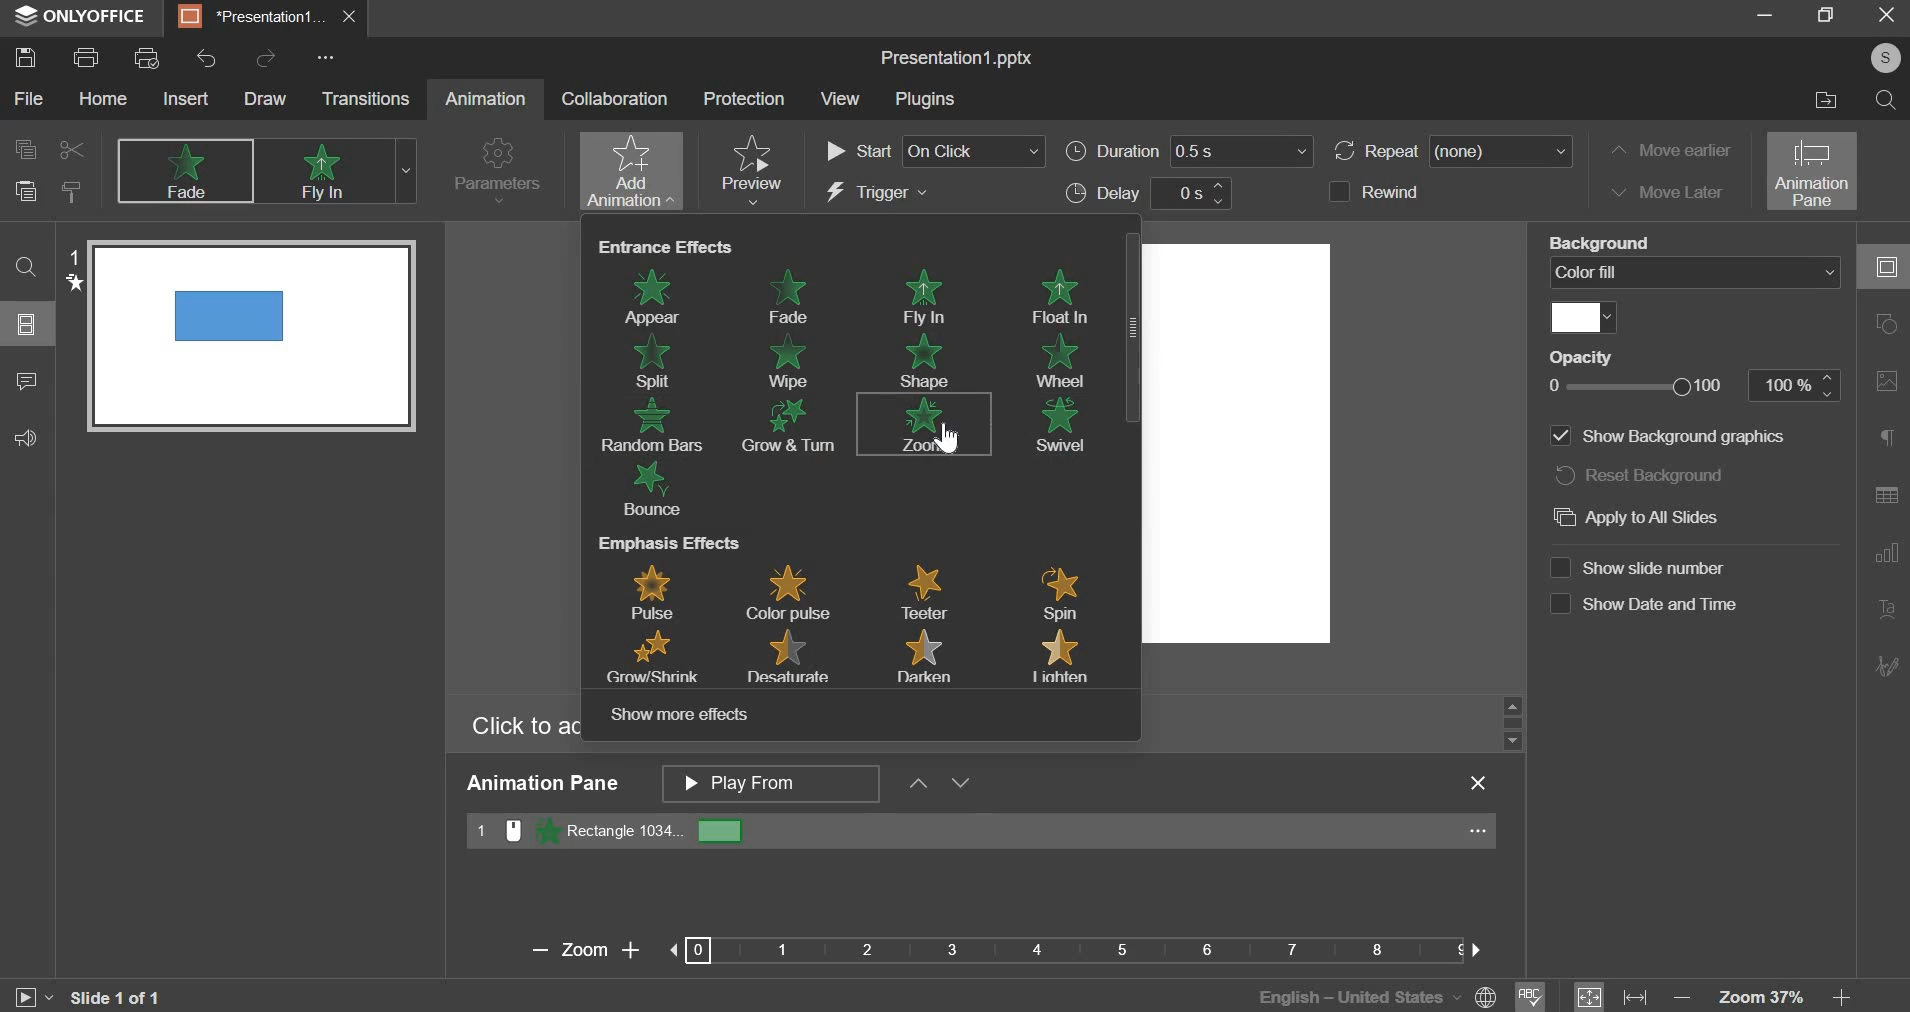 This screenshot has height=1012, width=1910. Describe the element at coordinates (1645, 565) in the screenshot. I see `Show slide number` at that location.